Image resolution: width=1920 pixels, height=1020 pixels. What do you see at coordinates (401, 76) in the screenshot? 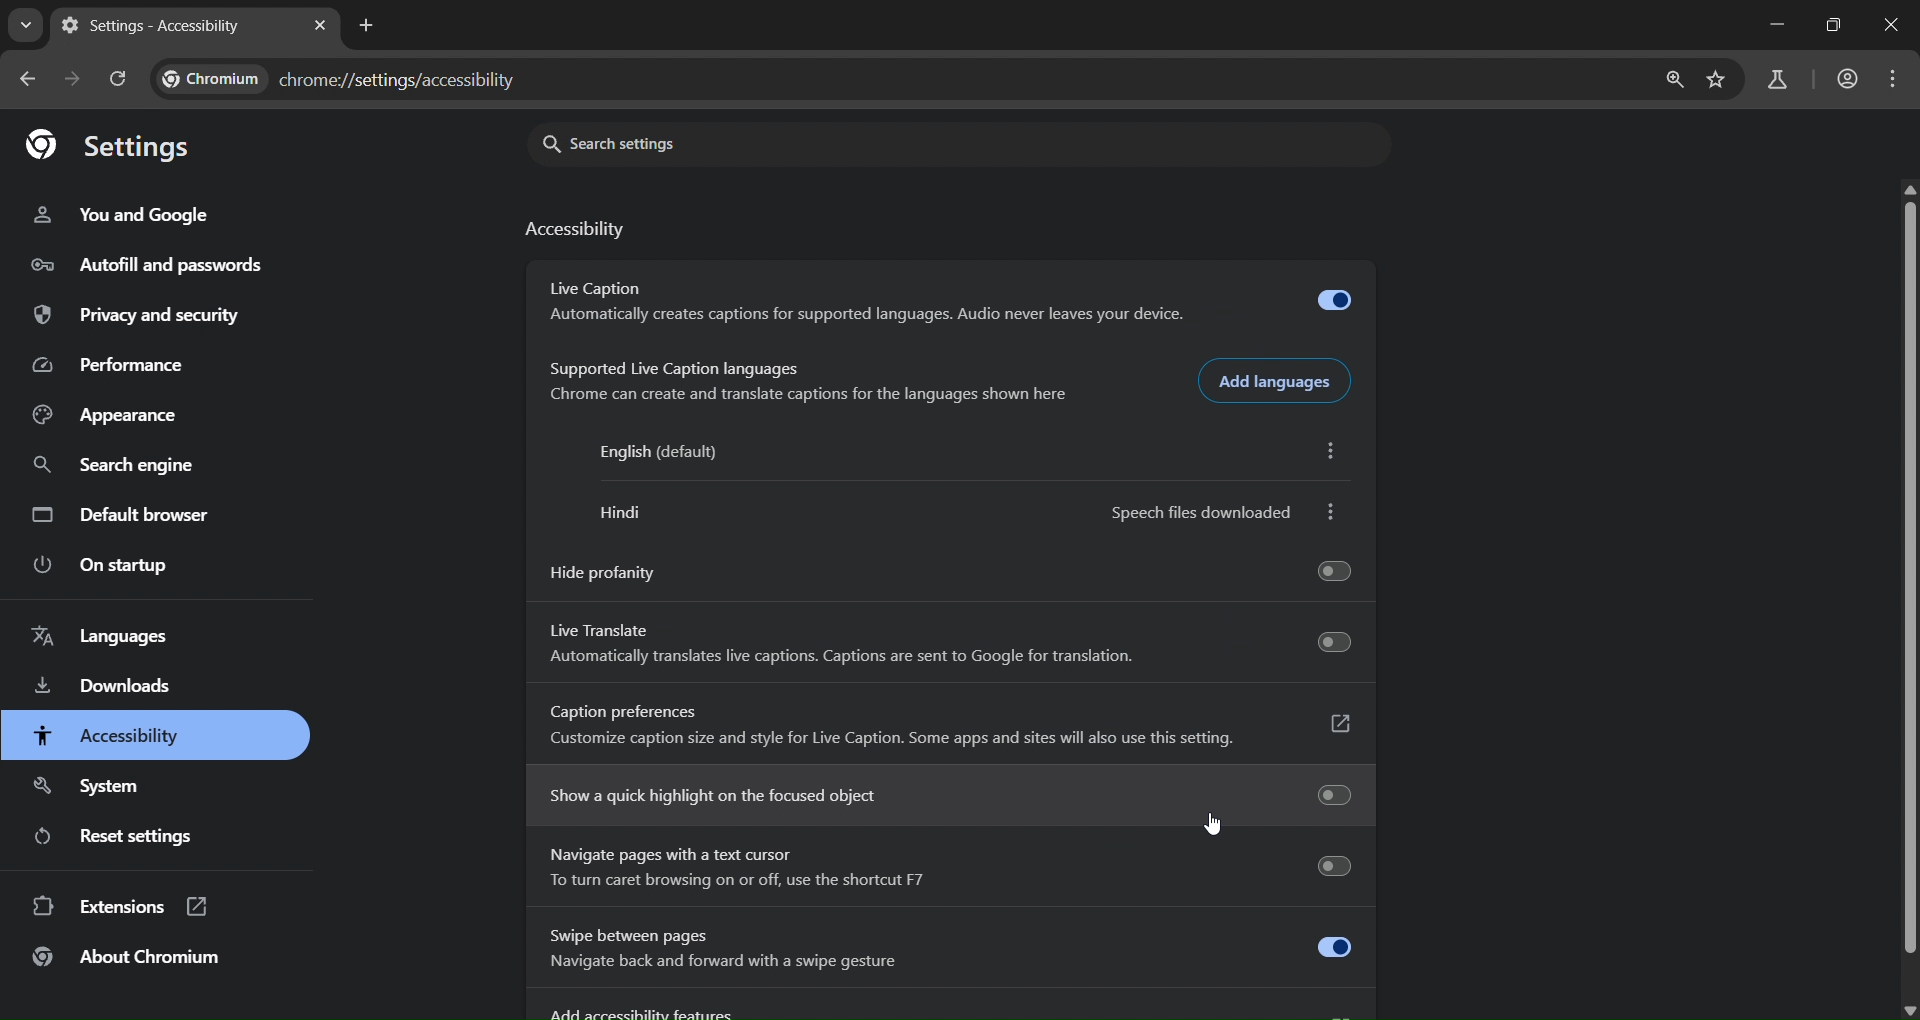
I see `chrome://settings/accessibility` at bounding box center [401, 76].